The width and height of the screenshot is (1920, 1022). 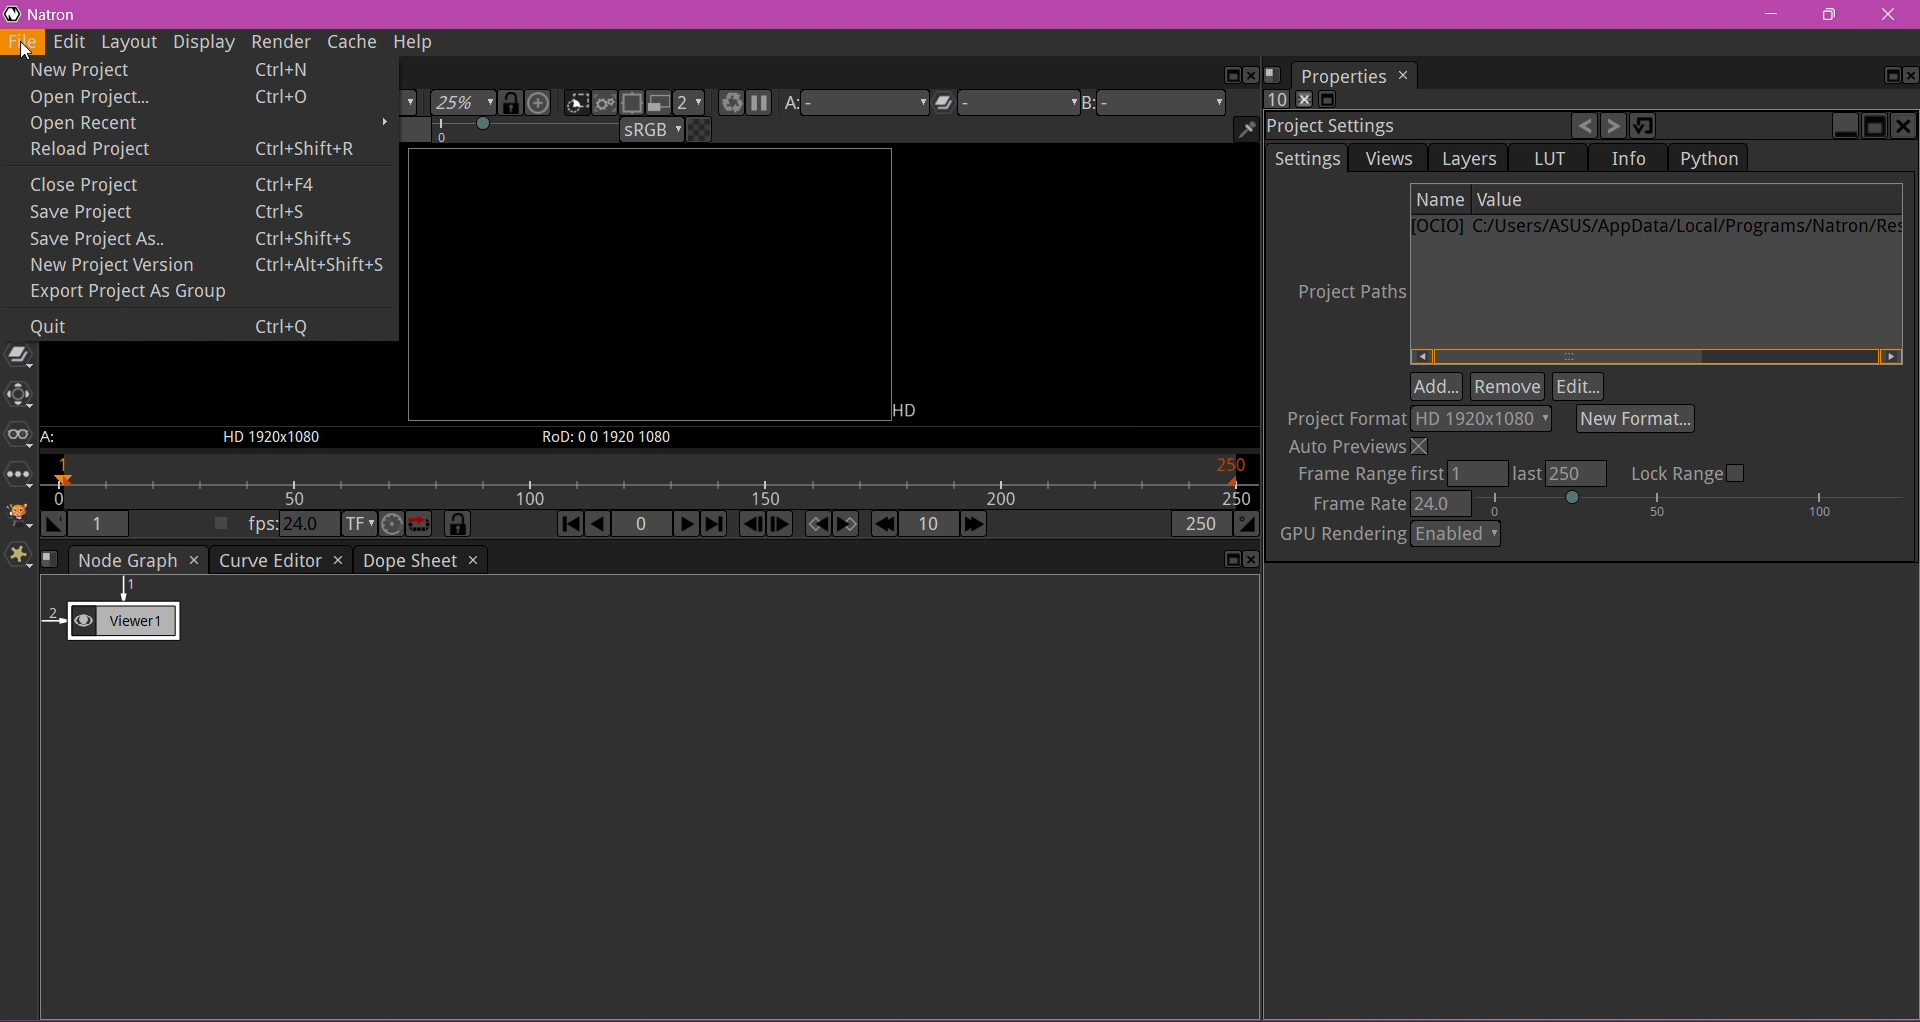 I want to click on Close Project, so click(x=191, y=185).